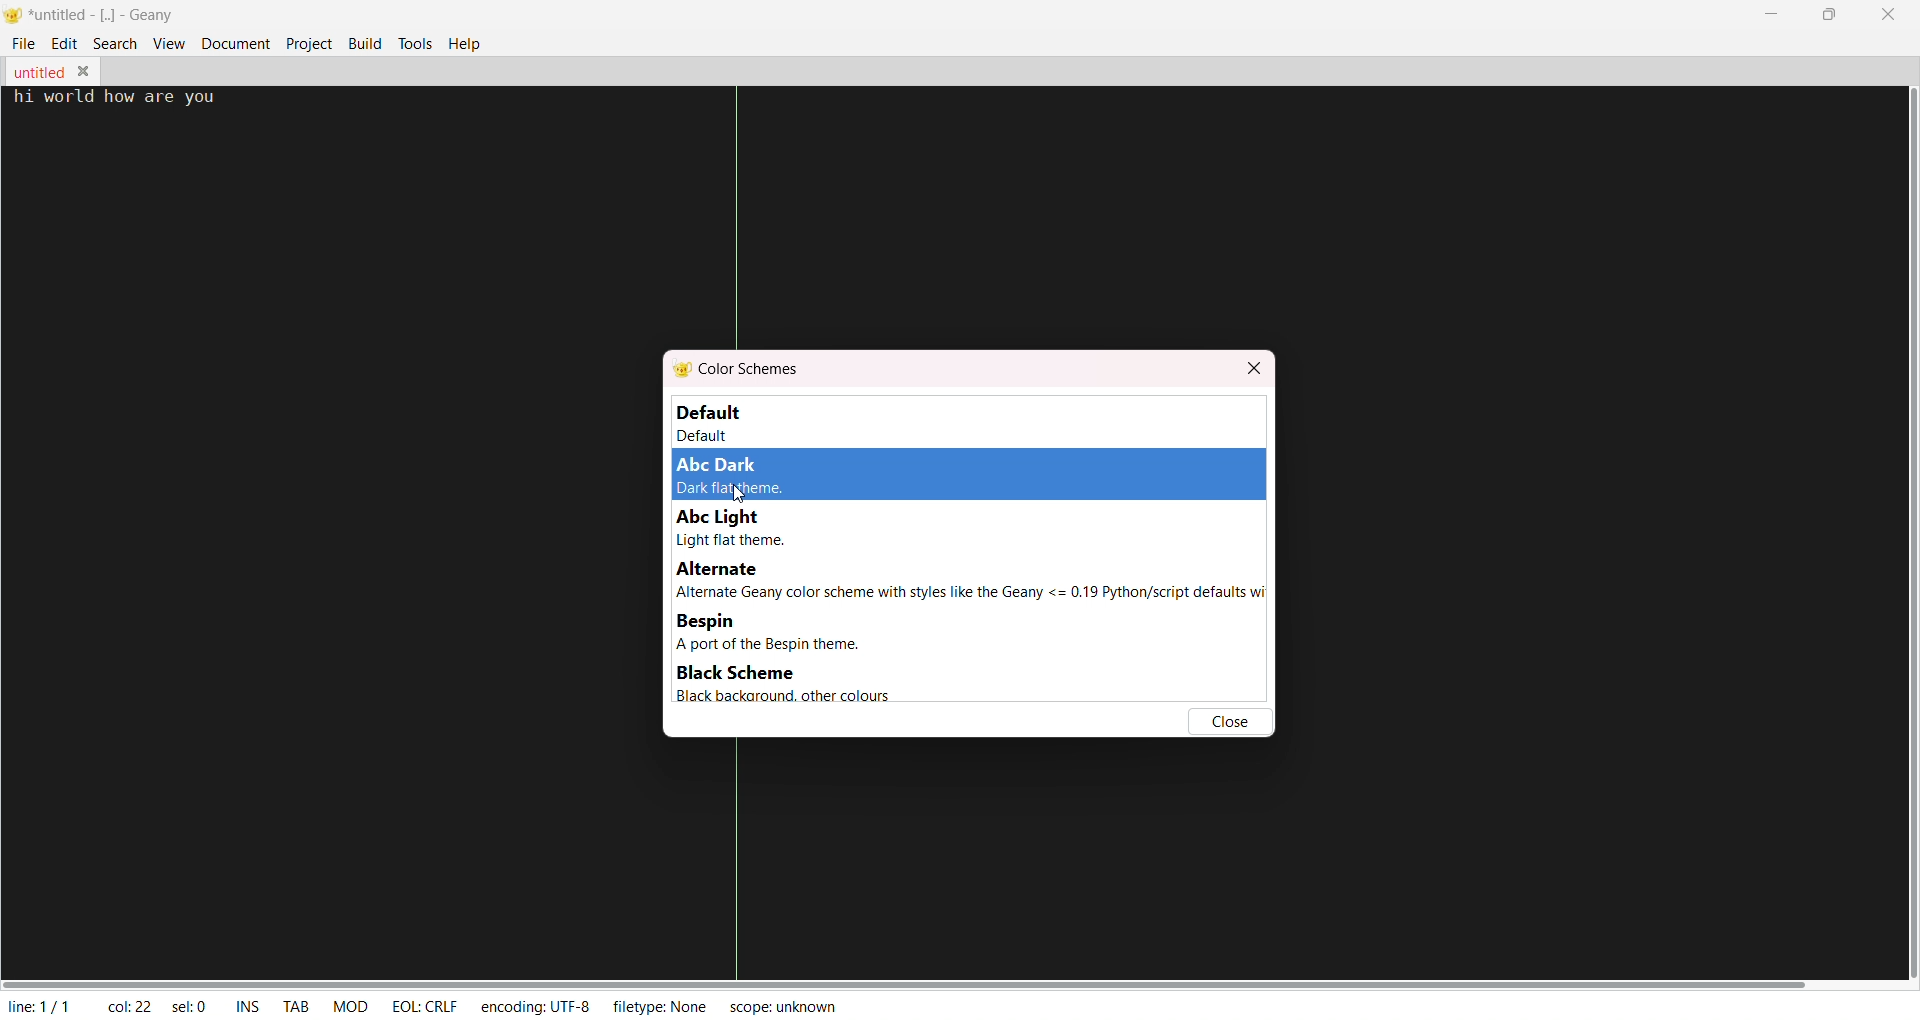 This screenshot has width=1920, height=1020. I want to click on abc dark, so click(722, 464).